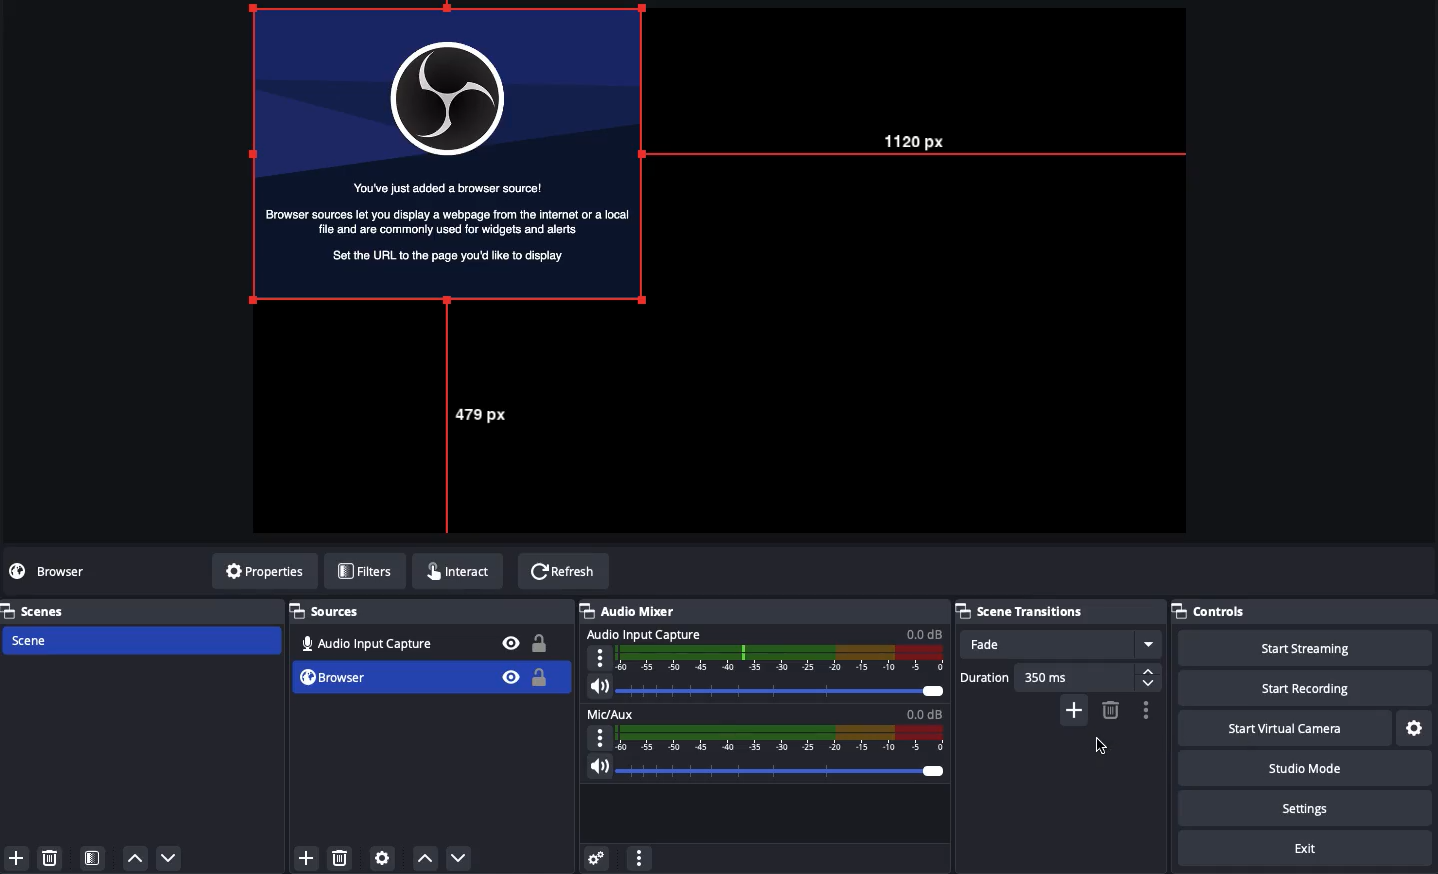 This screenshot has height=874, width=1438. Describe the element at coordinates (1296, 648) in the screenshot. I see `Start streaming` at that location.